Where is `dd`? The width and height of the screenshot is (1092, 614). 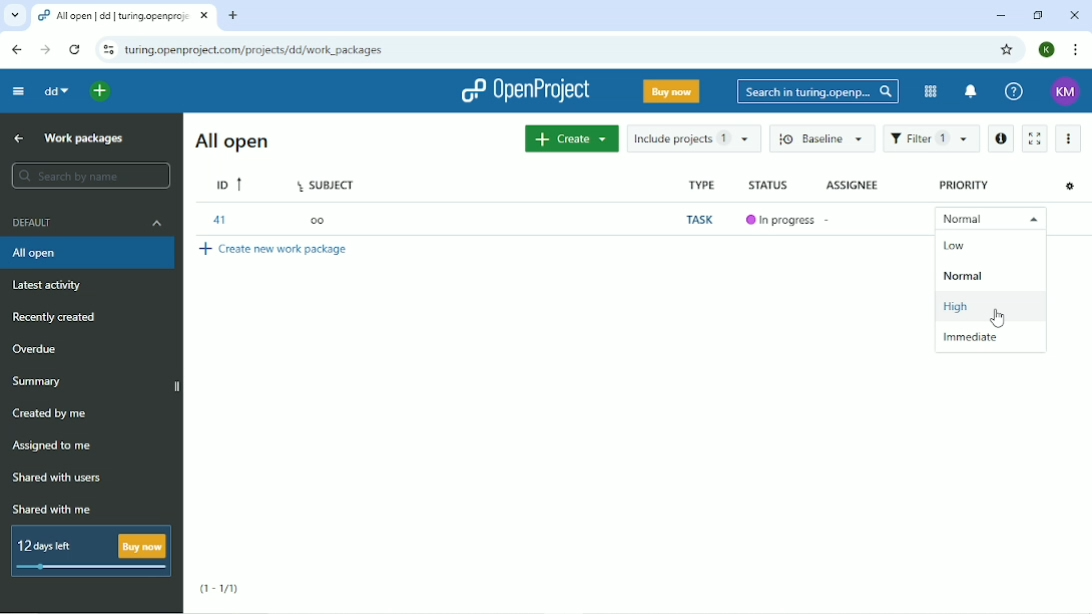
dd is located at coordinates (56, 91).